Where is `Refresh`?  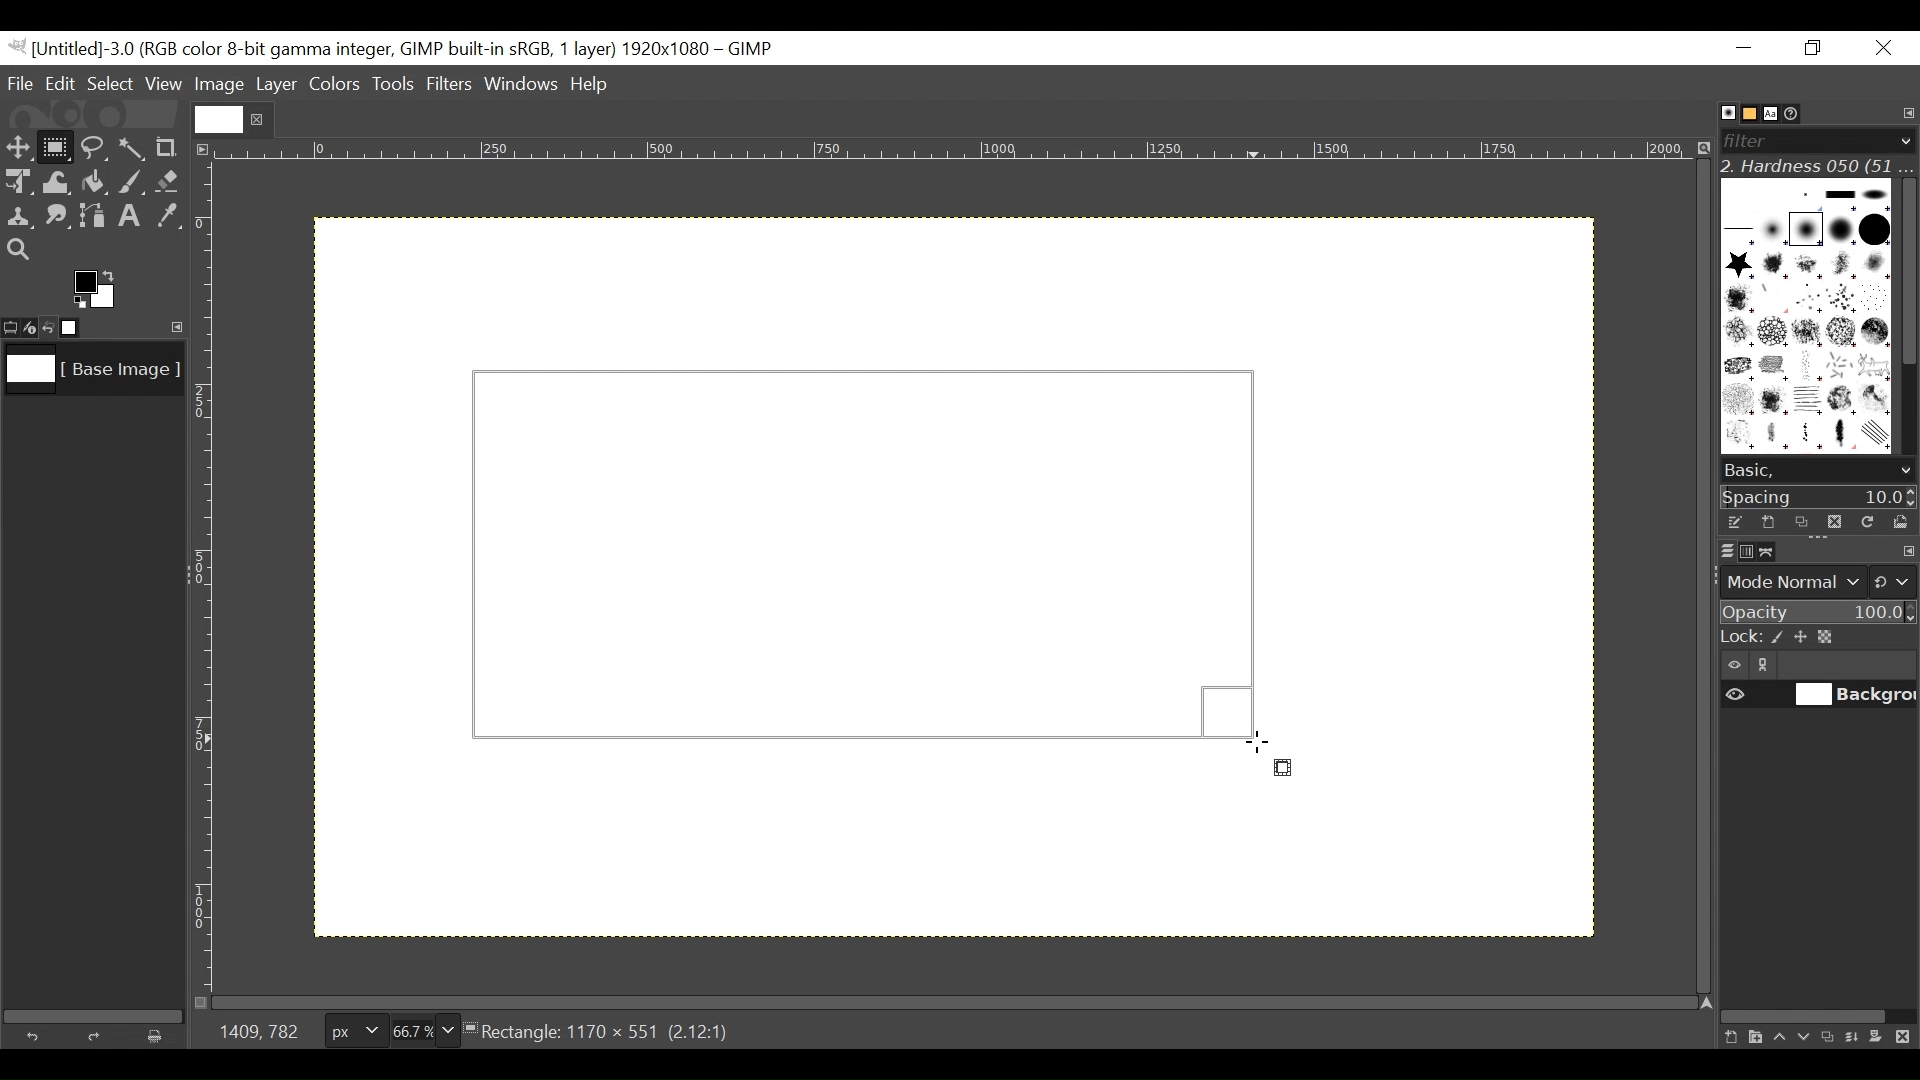 Refresh is located at coordinates (1865, 520).